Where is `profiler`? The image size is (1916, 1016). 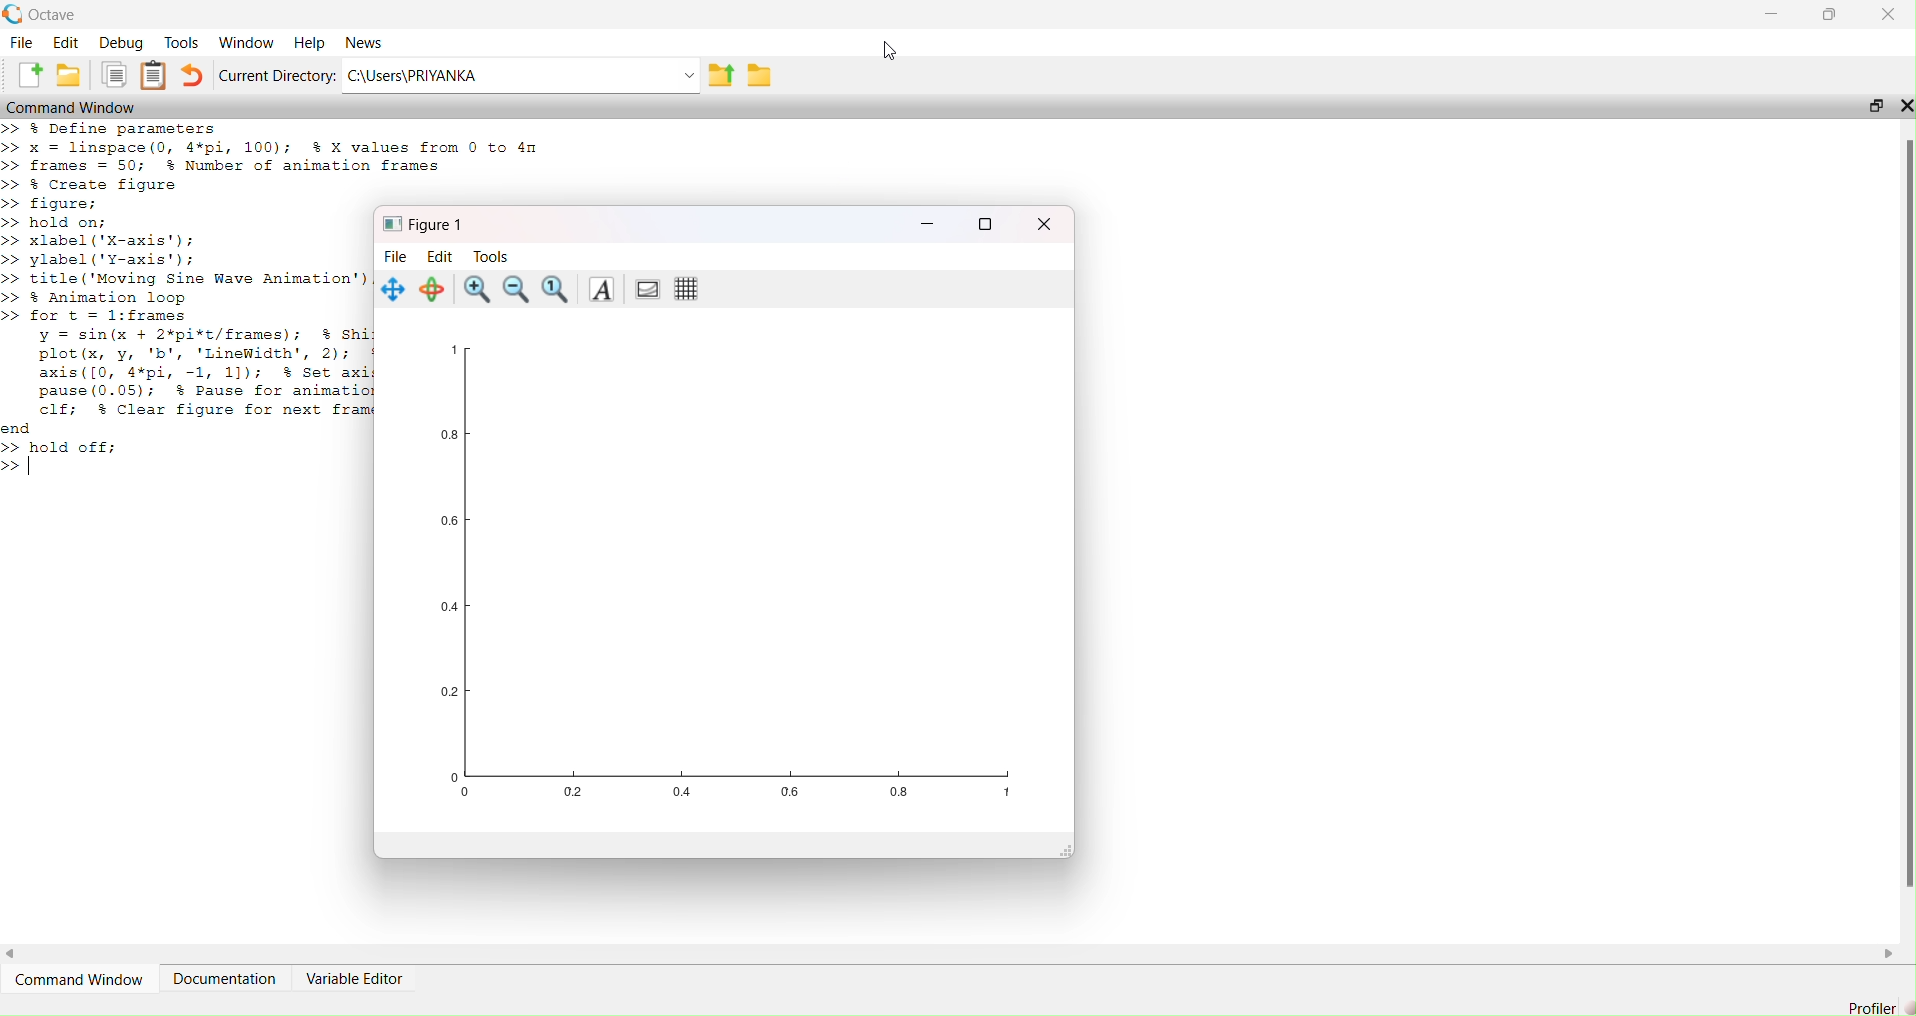
profiler is located at coordinates (1873, 1007).